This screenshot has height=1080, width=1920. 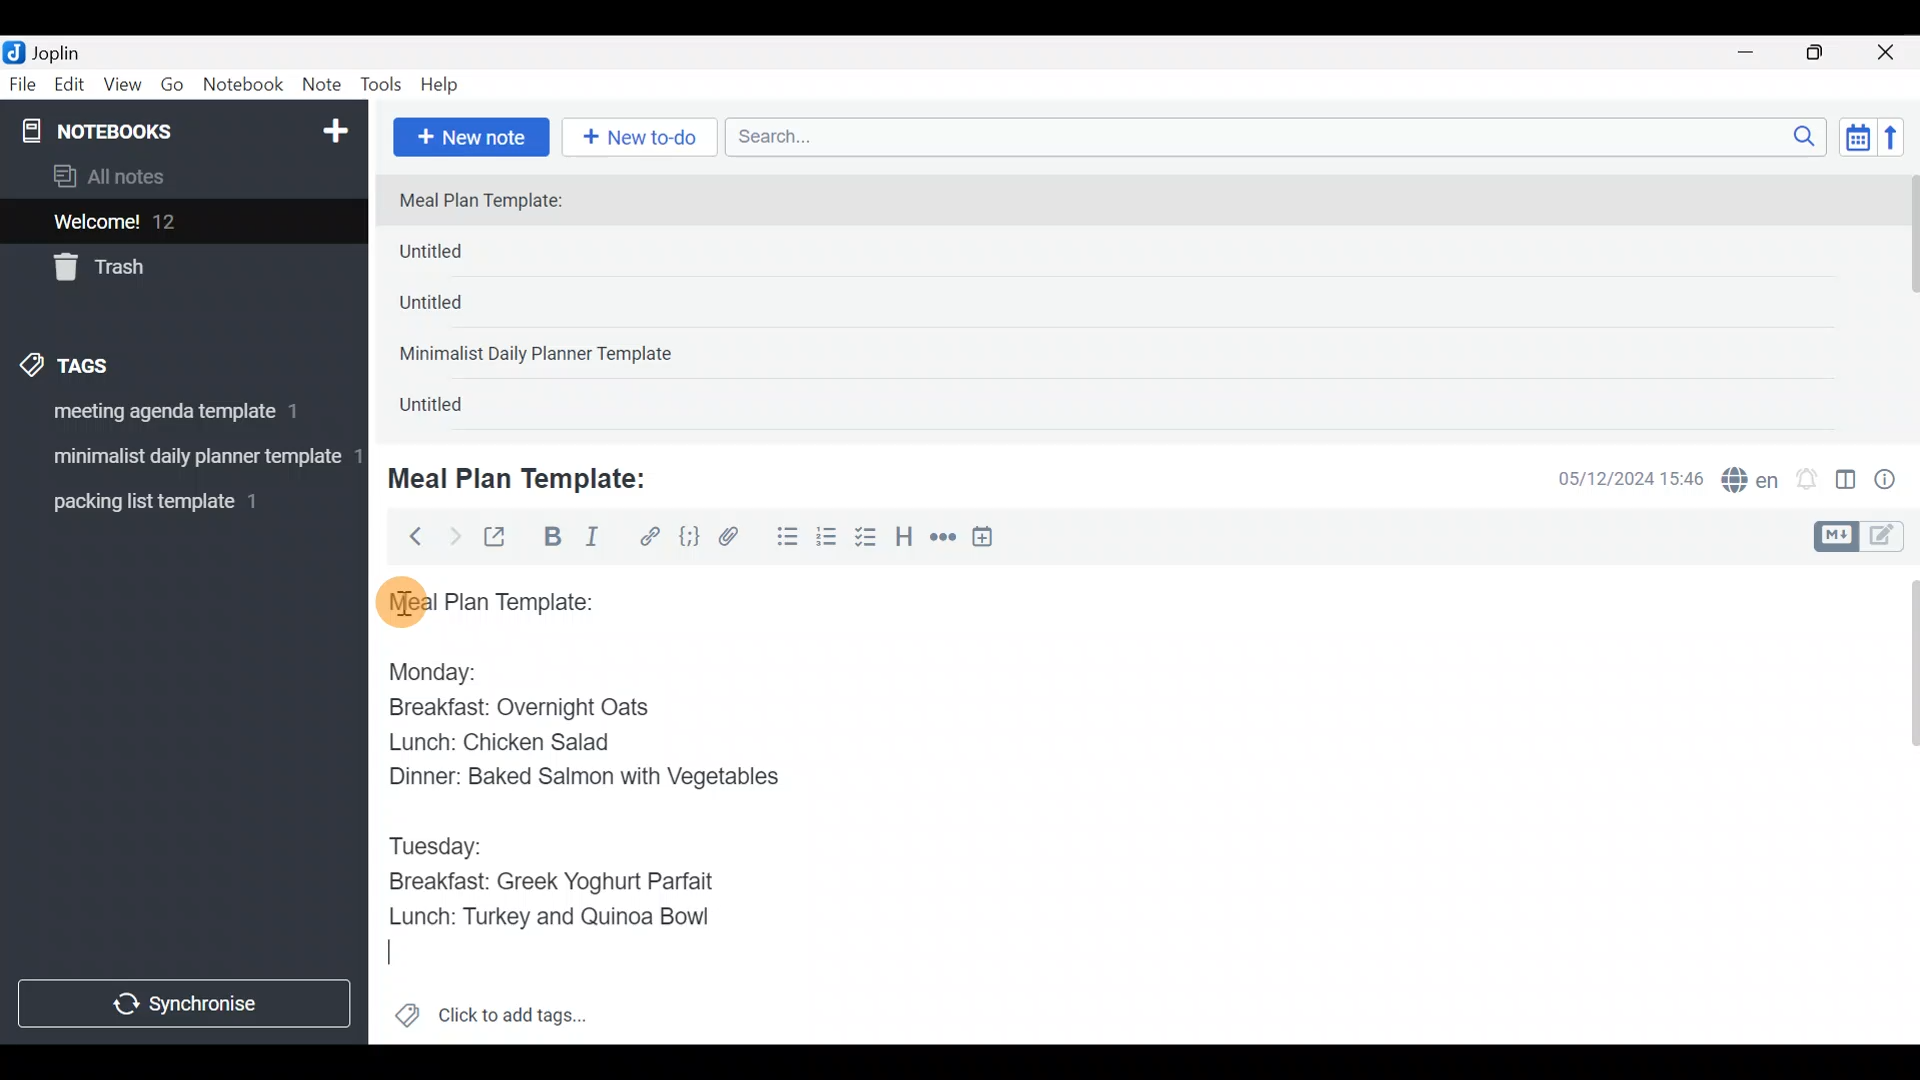 What do you see at coordinates (244, 85) in the screenshot?
I see `Notebook` at bounding box center [244, 85].